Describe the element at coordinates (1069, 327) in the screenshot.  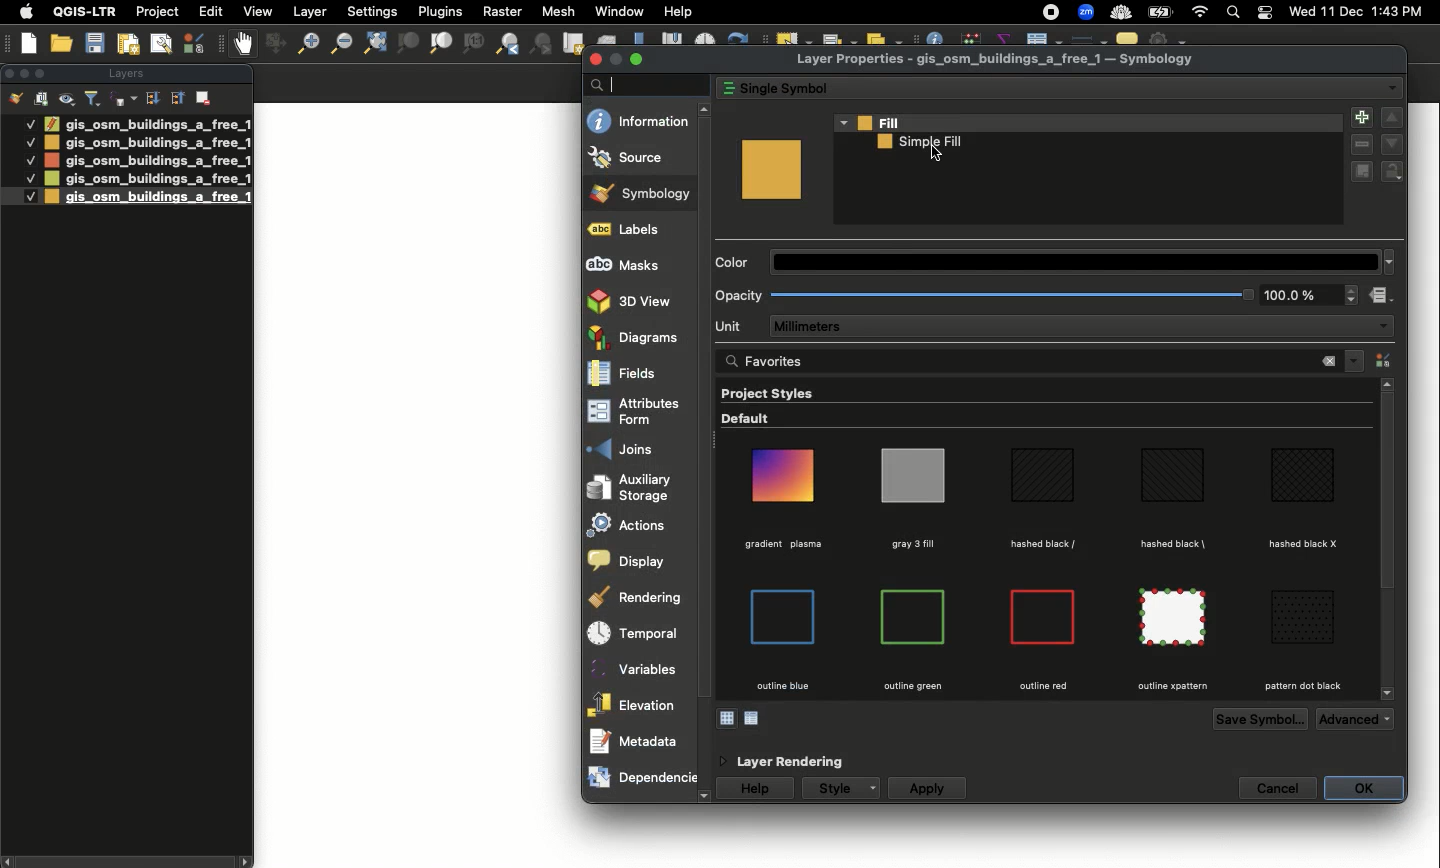
I see `Milimeters` at that location.